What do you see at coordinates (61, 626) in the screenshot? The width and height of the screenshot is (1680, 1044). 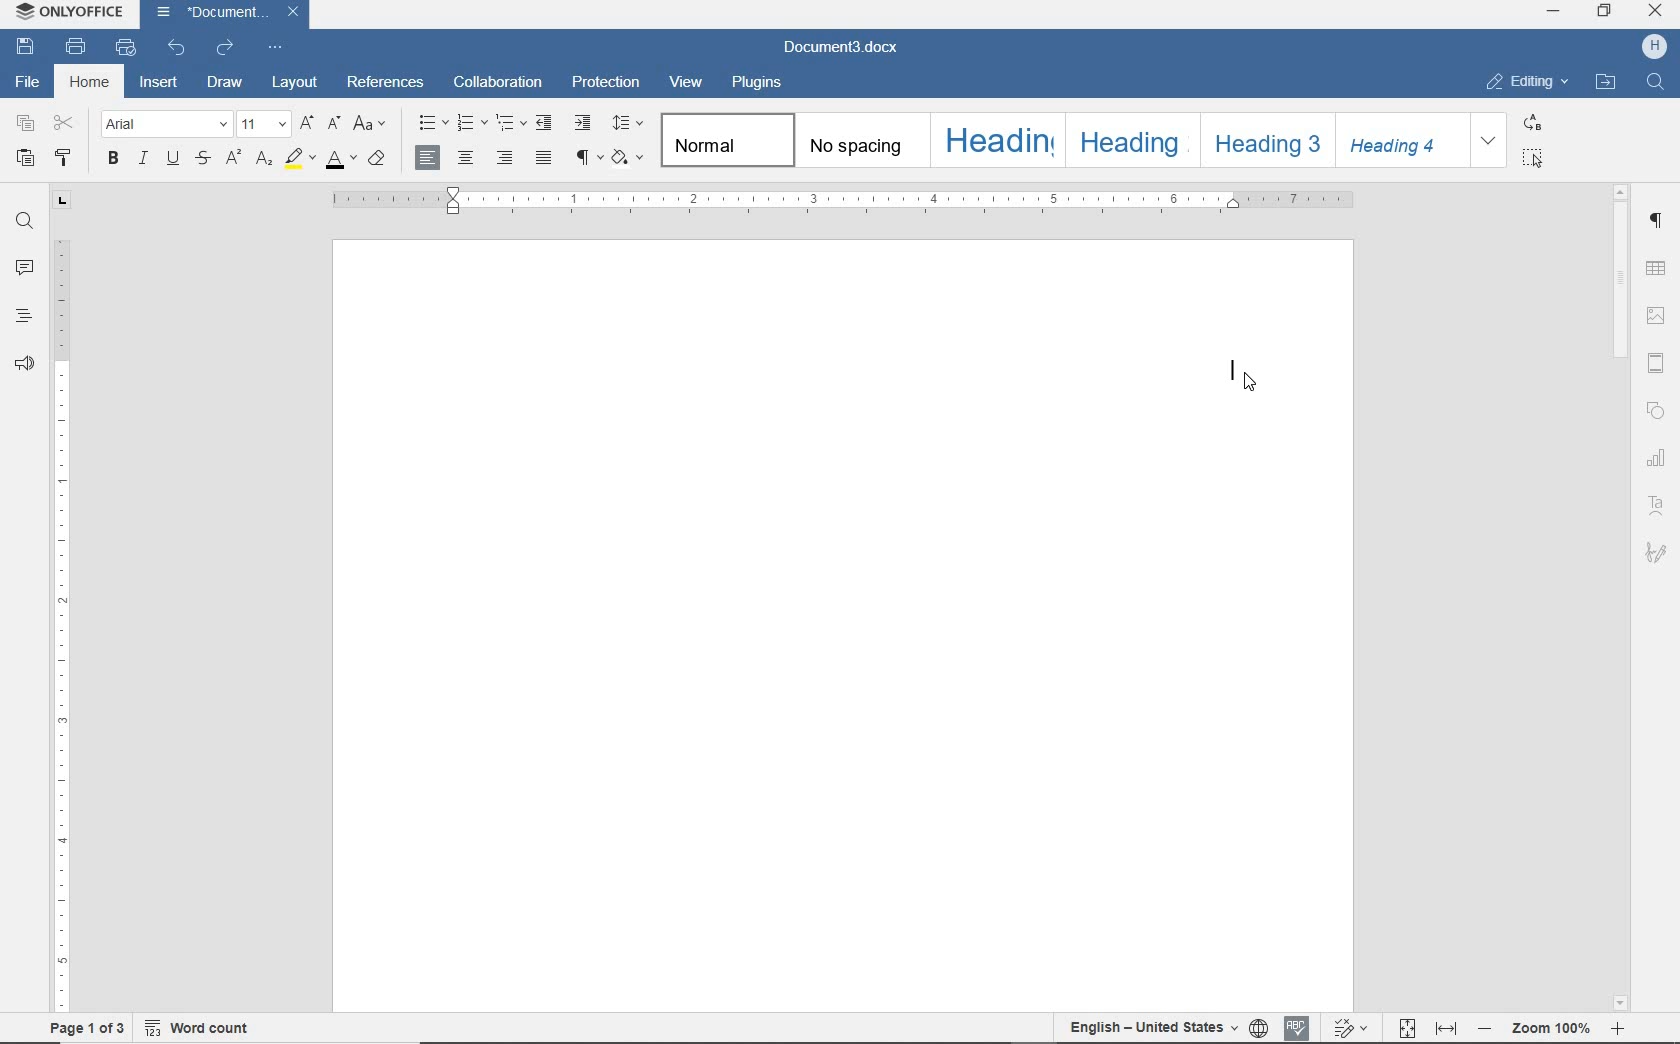 I see `RULER` at bounding box center [61, 626].